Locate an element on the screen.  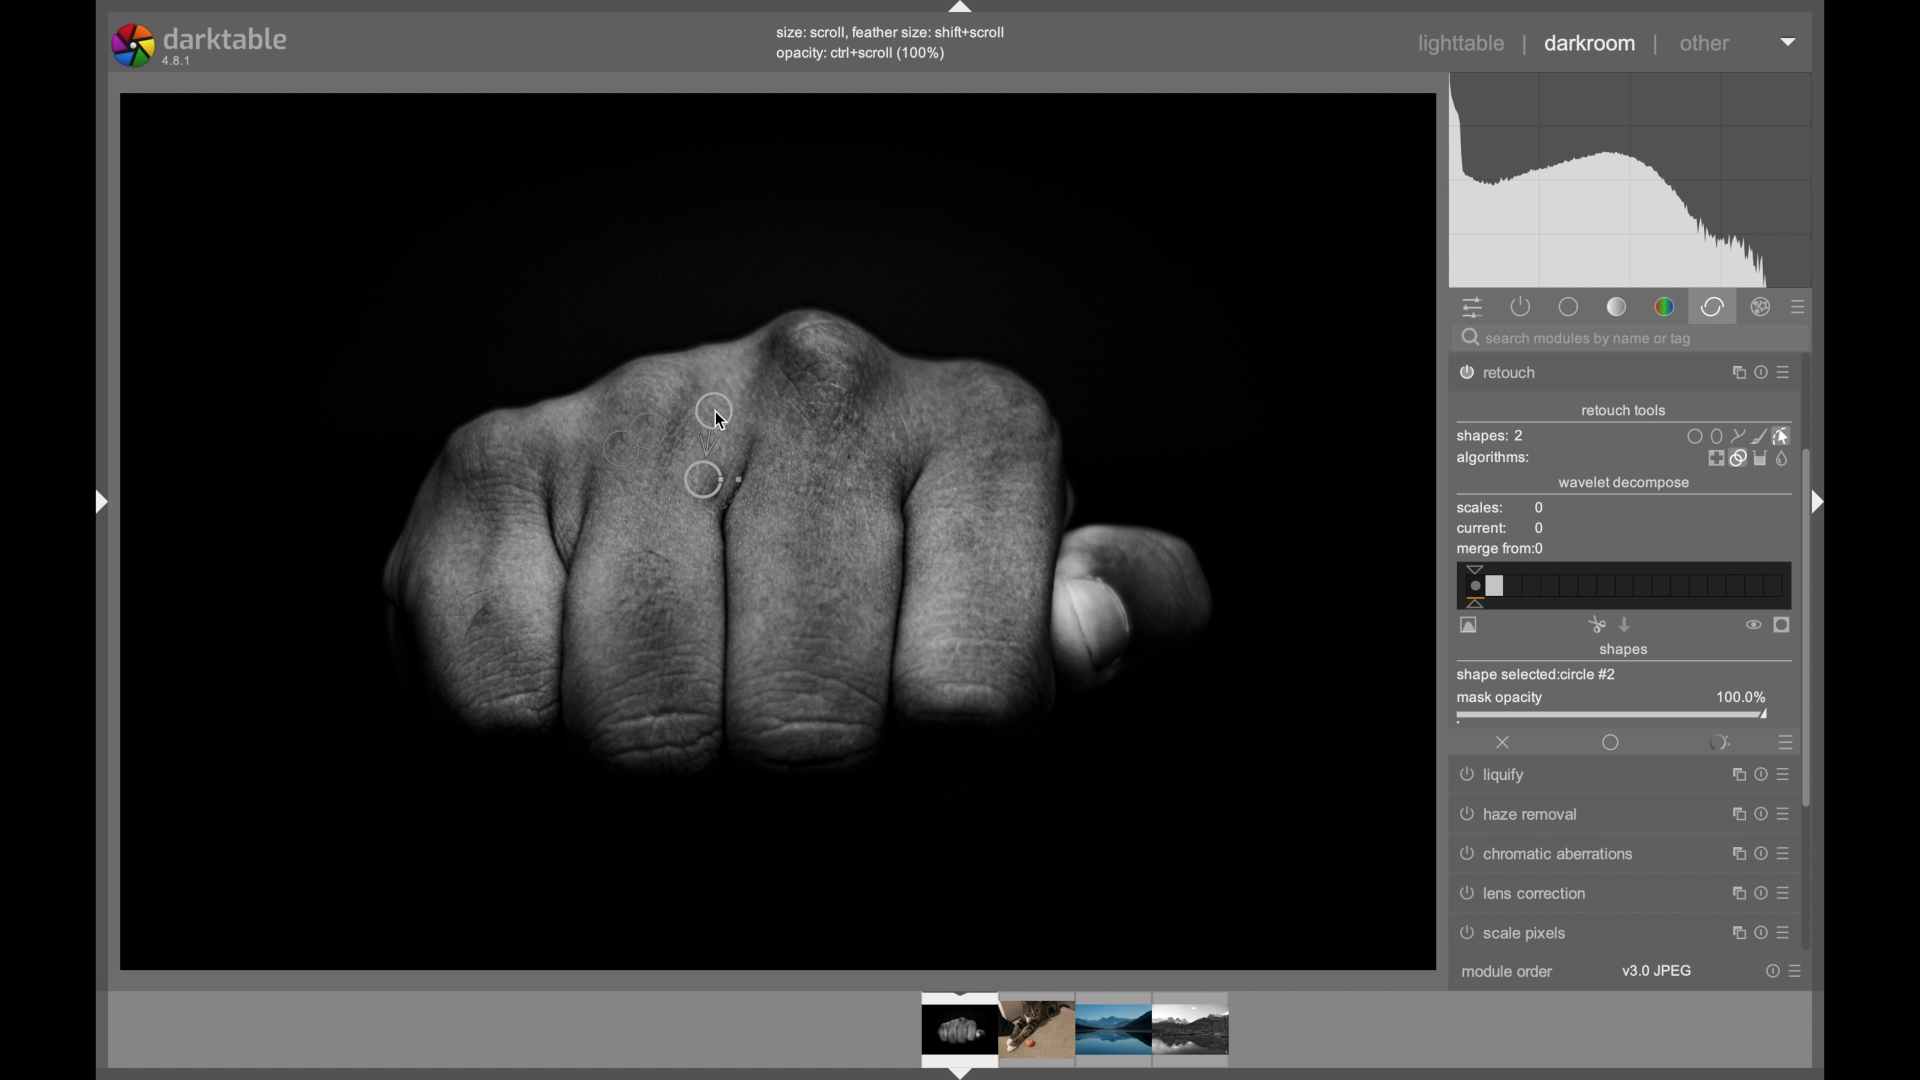
presets is located at coordinates (1799, 308).